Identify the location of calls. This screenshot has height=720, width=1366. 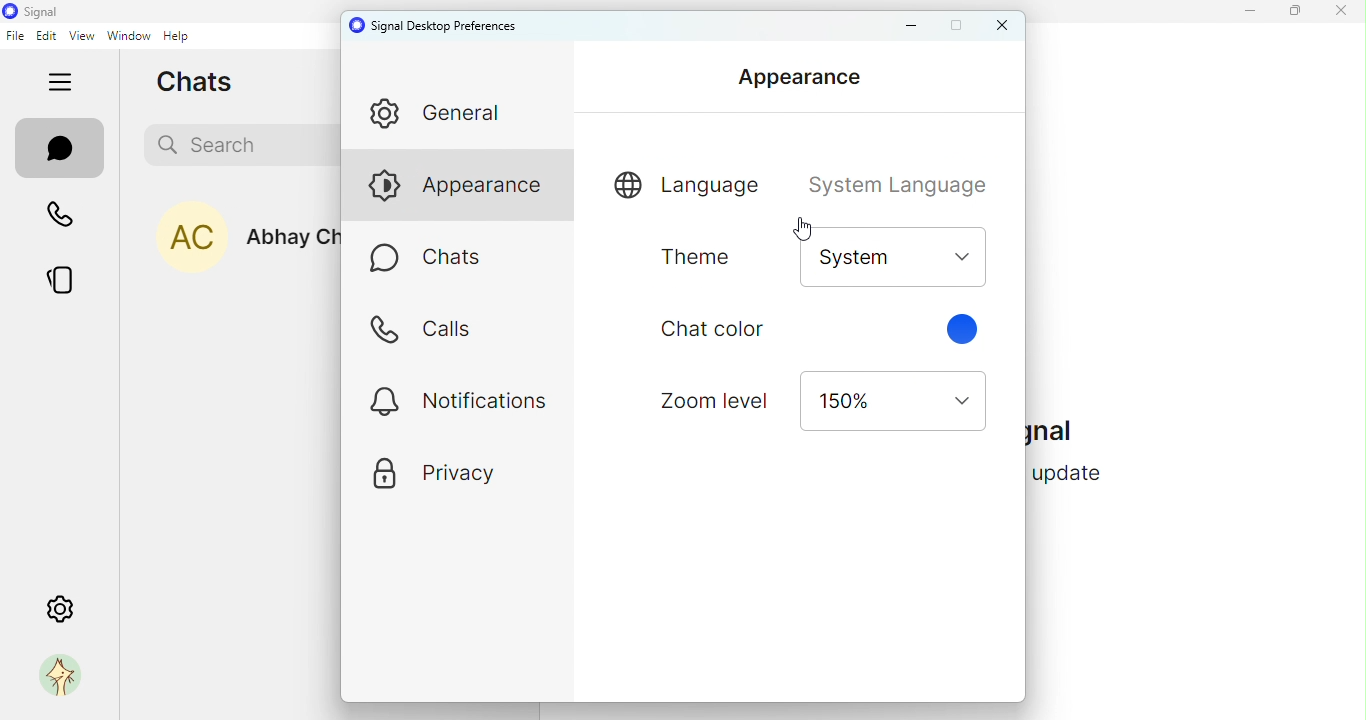
(430, 328).